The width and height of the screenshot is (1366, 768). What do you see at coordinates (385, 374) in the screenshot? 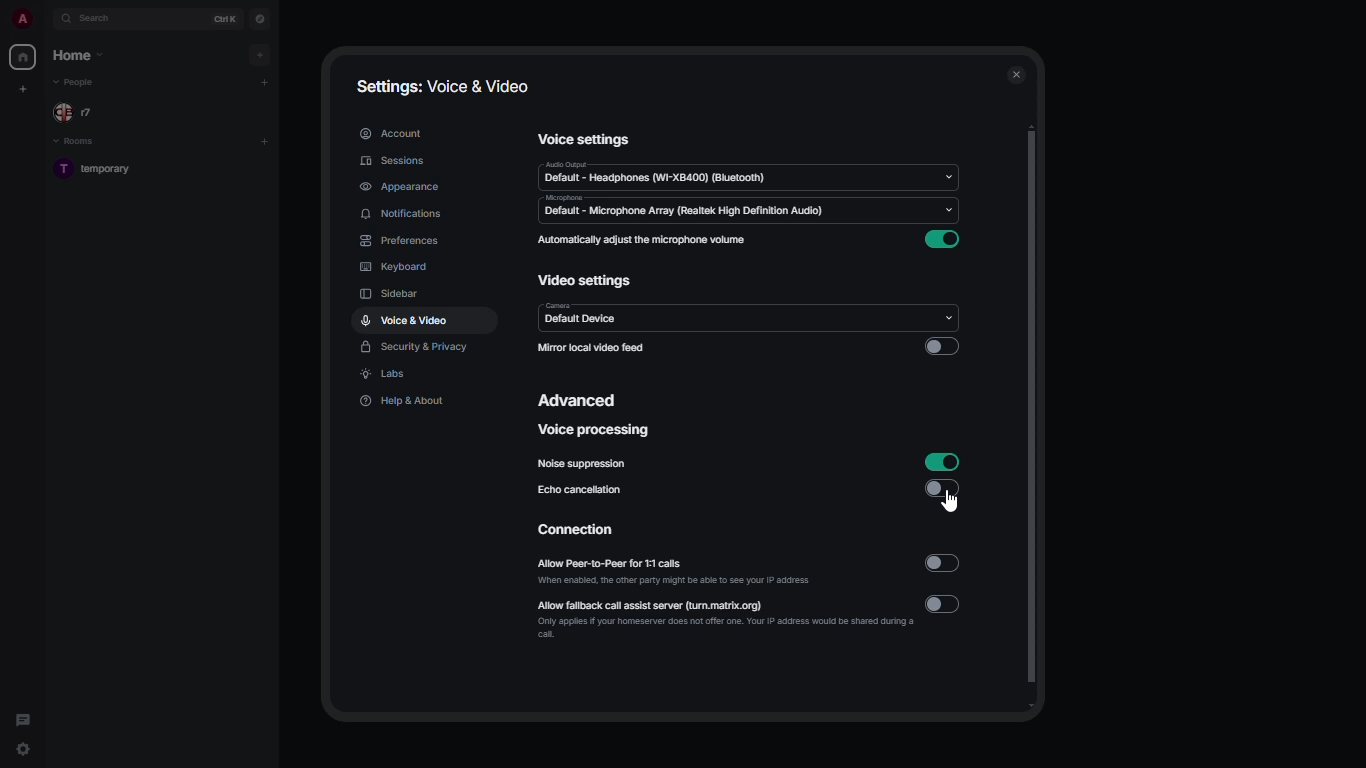
I see `labs` at bounding box center [385, 374].